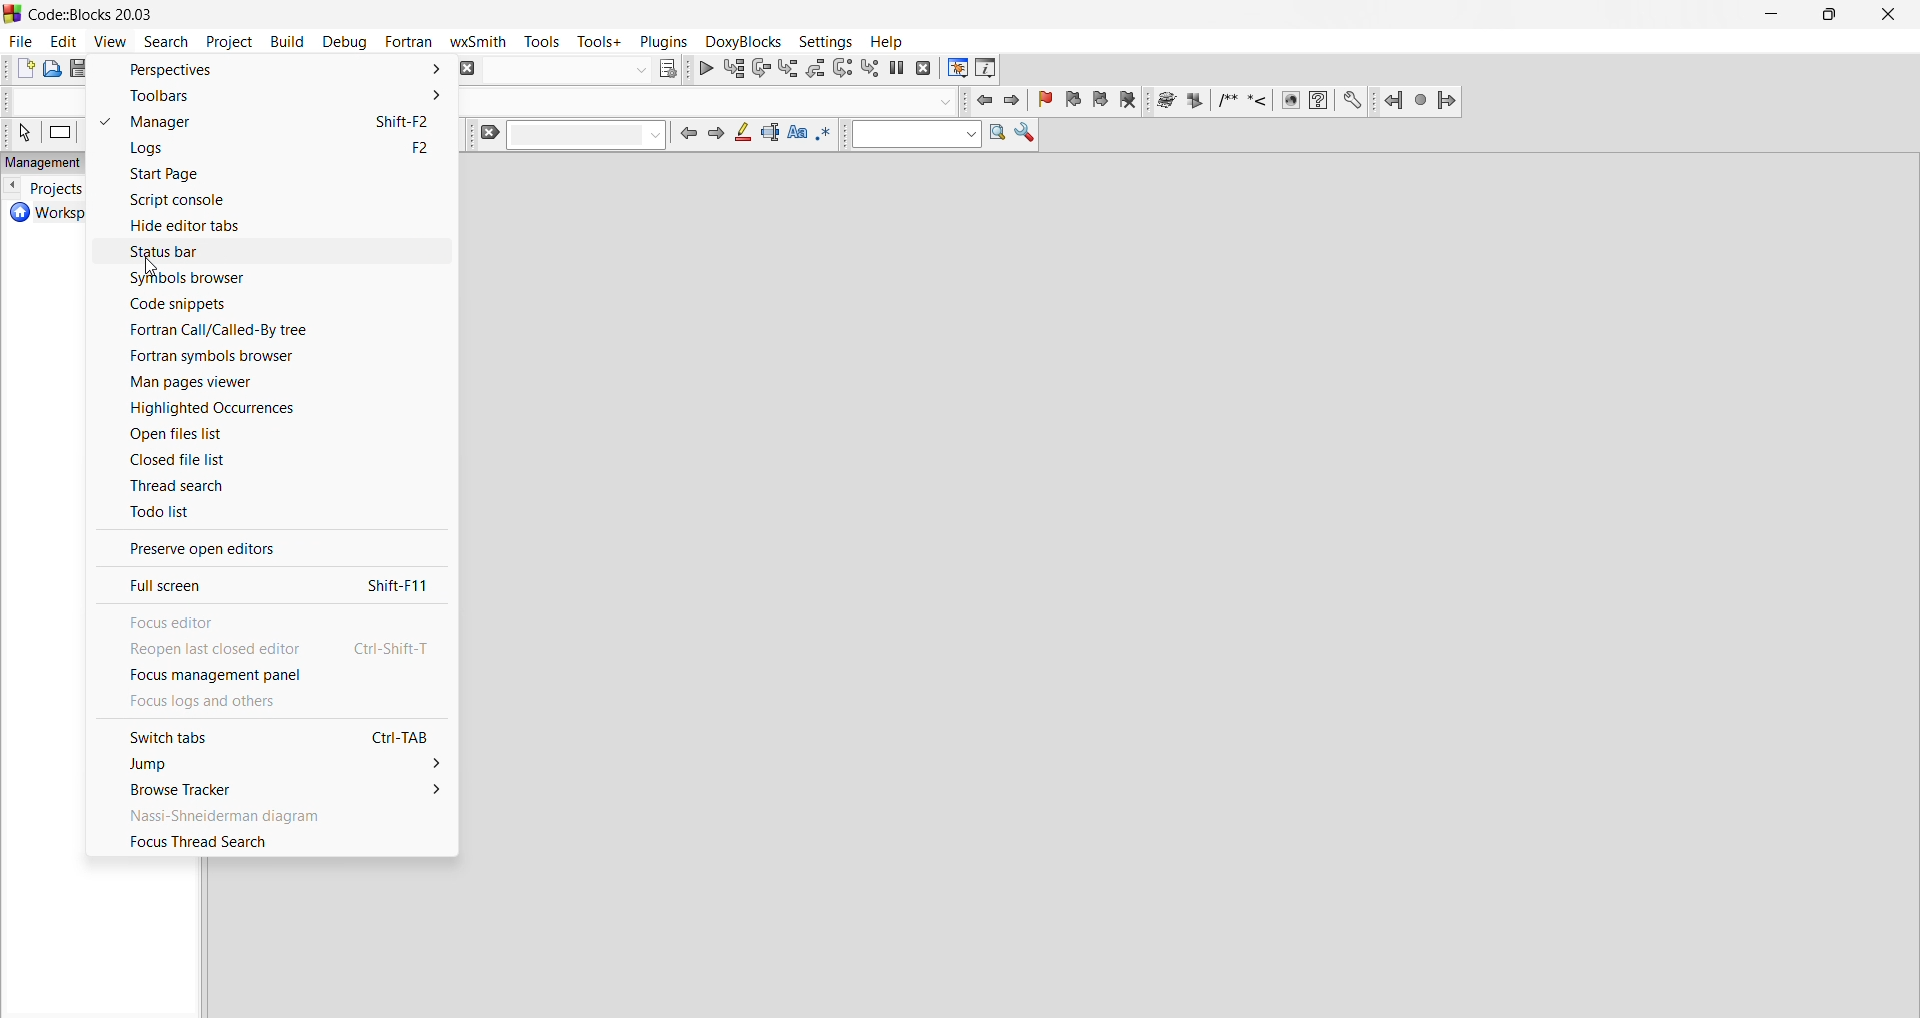 The height and width of the screenshot is (1018, 1920). I want to click on Preferences, so click(1354, 101).